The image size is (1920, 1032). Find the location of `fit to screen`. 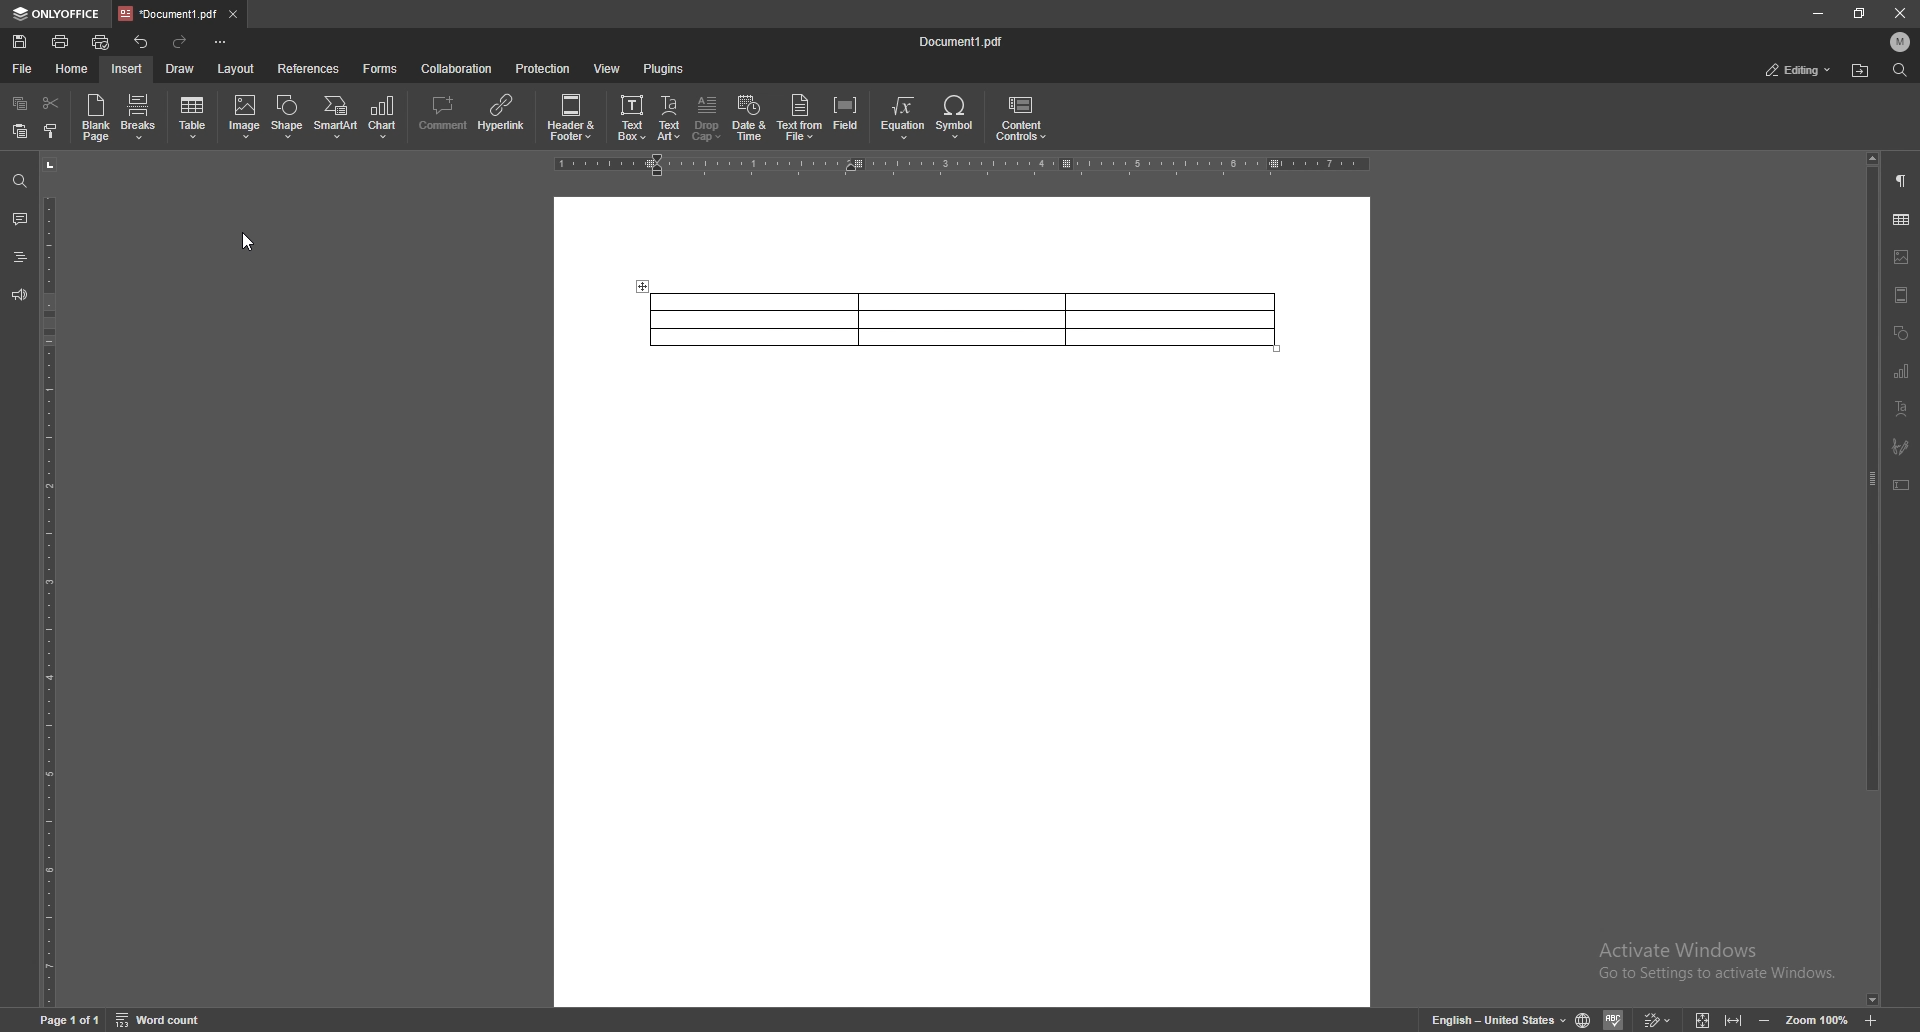

fit to screen is located at coordinates (1706, 1018).